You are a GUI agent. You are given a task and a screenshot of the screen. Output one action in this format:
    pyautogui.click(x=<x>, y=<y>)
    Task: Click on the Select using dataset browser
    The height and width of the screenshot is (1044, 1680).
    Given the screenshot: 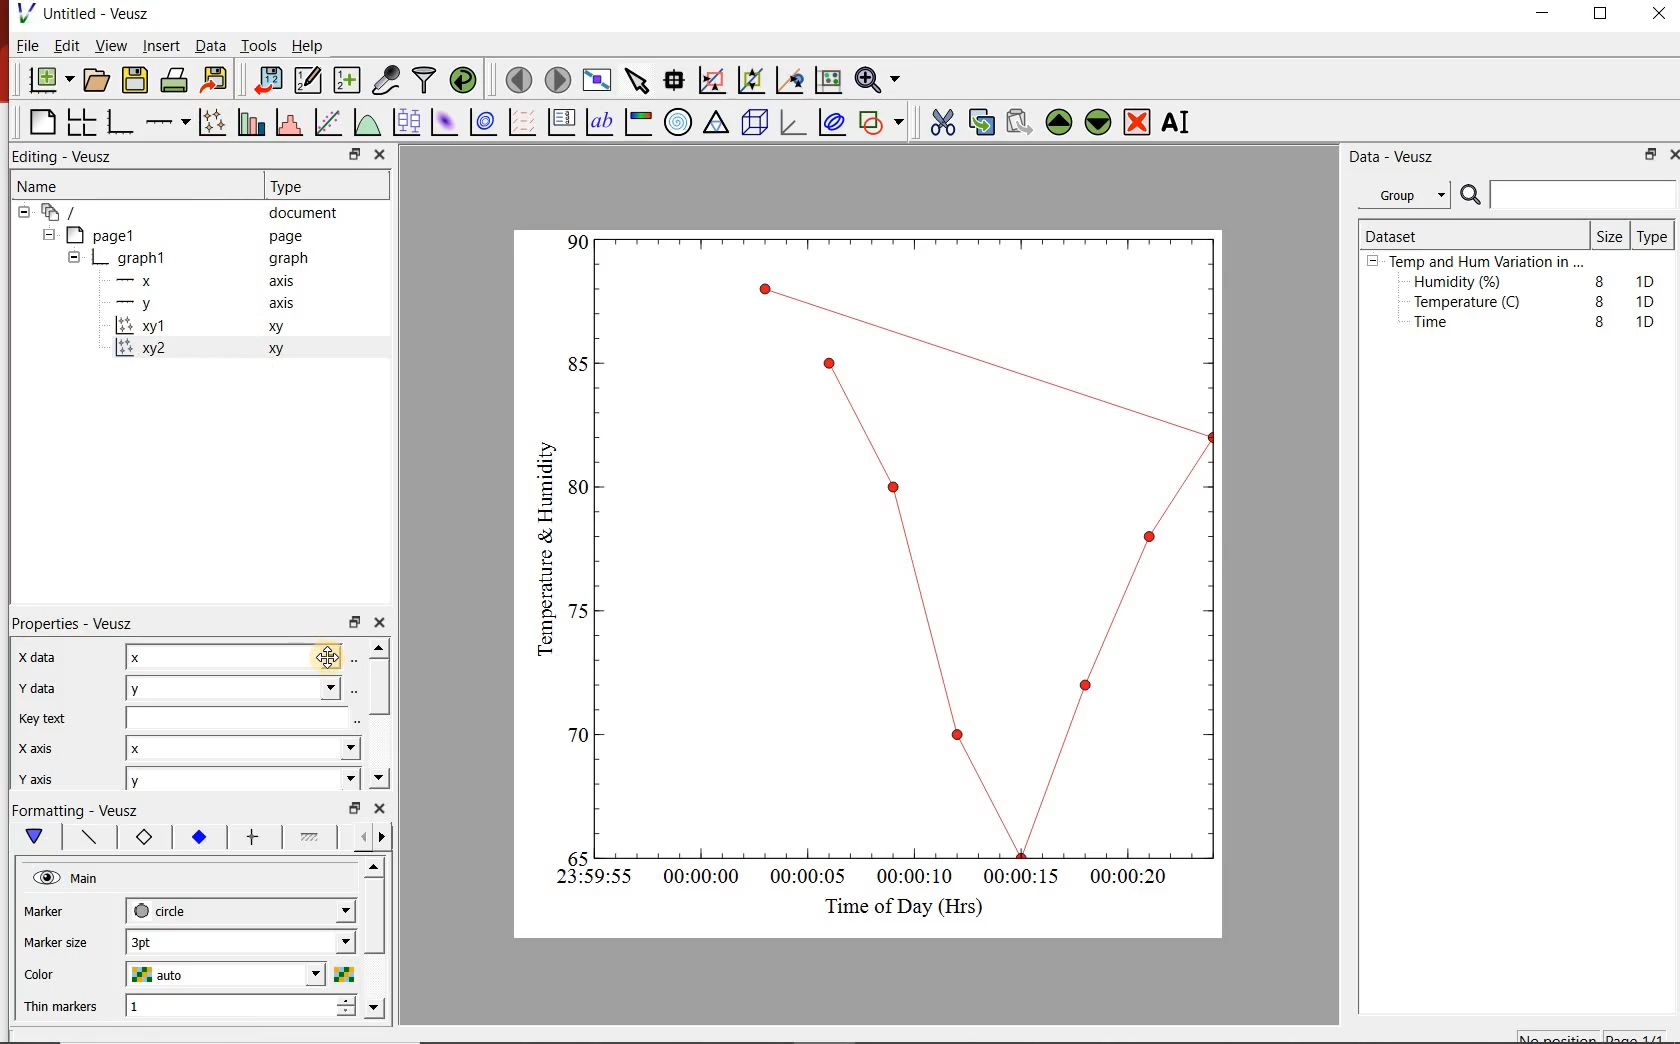 What is the action you would take?
    pyautogui.click(x=361, y=658)
    